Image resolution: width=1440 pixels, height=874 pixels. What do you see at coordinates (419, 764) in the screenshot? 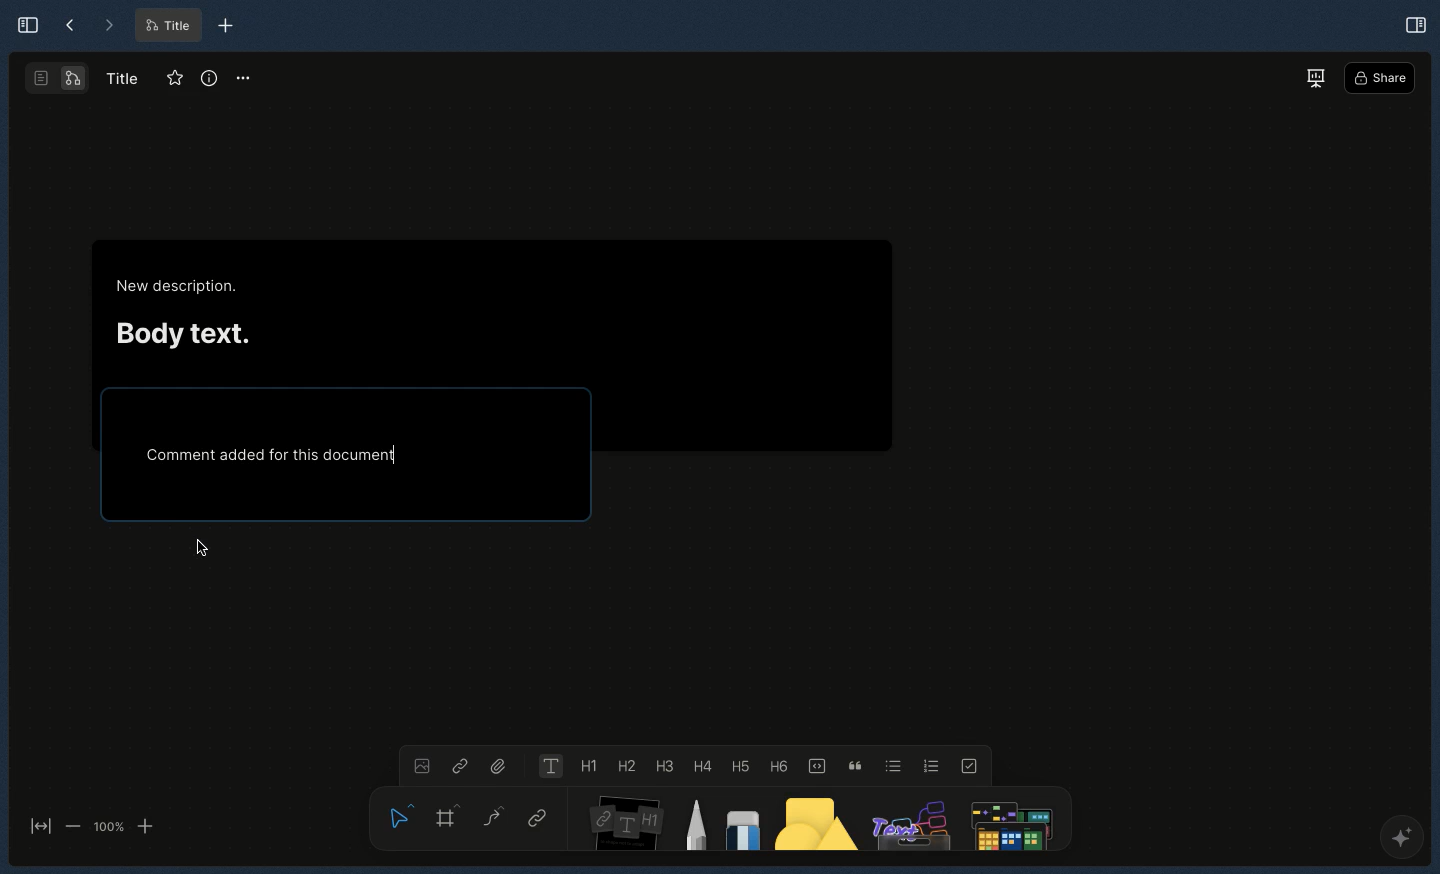
I see `Image` at bounding box center [419, 764].